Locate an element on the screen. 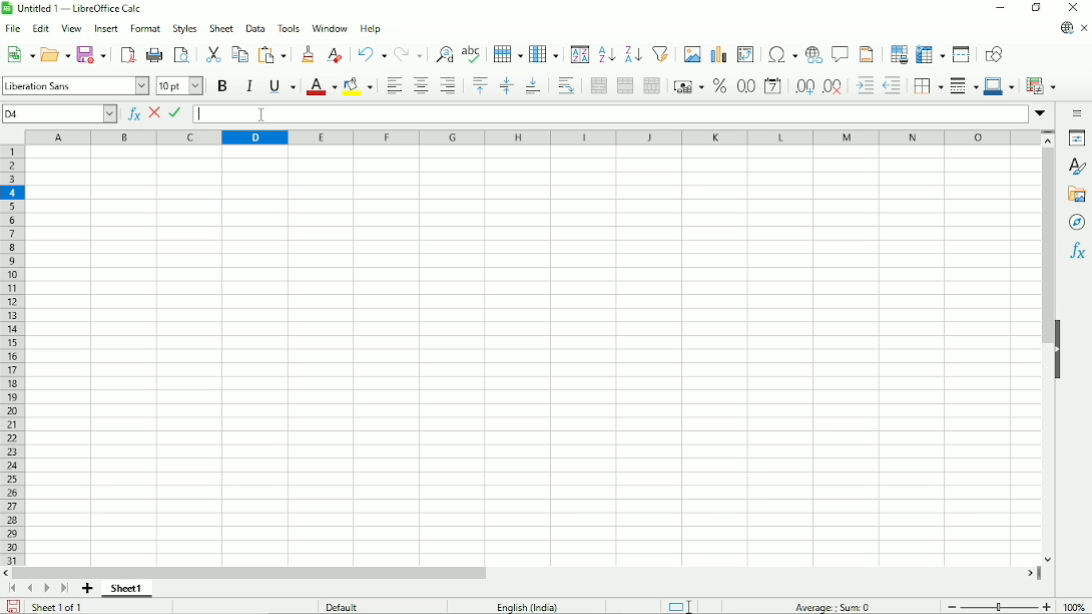 Image resolution: width=1092 pixels, height=614 pixels. Minimize is located at coordinates (1001, 8).